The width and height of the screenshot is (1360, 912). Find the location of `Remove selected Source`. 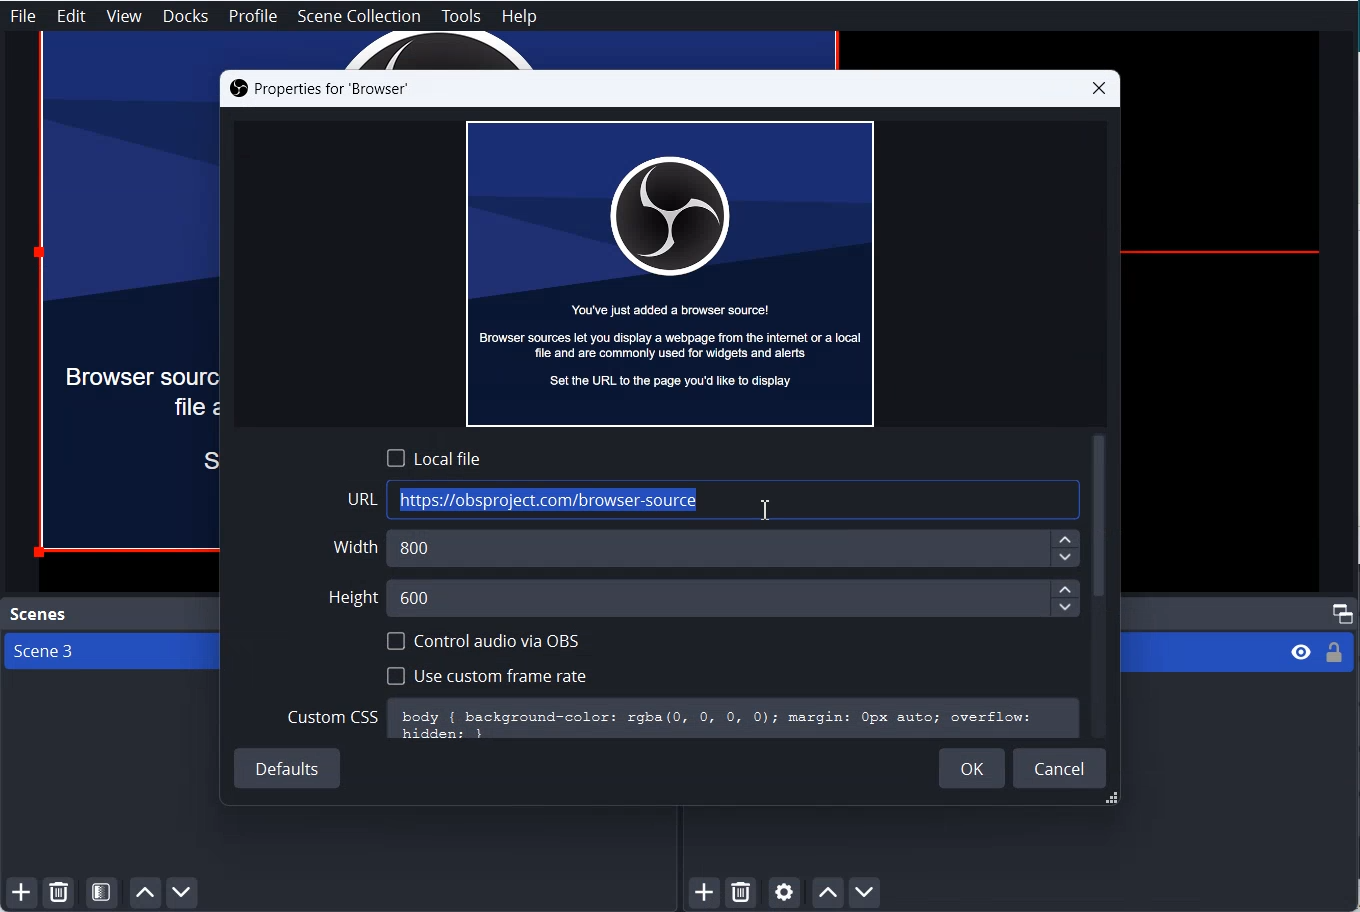

Remove selected Source is located at coordinates (741, 893).